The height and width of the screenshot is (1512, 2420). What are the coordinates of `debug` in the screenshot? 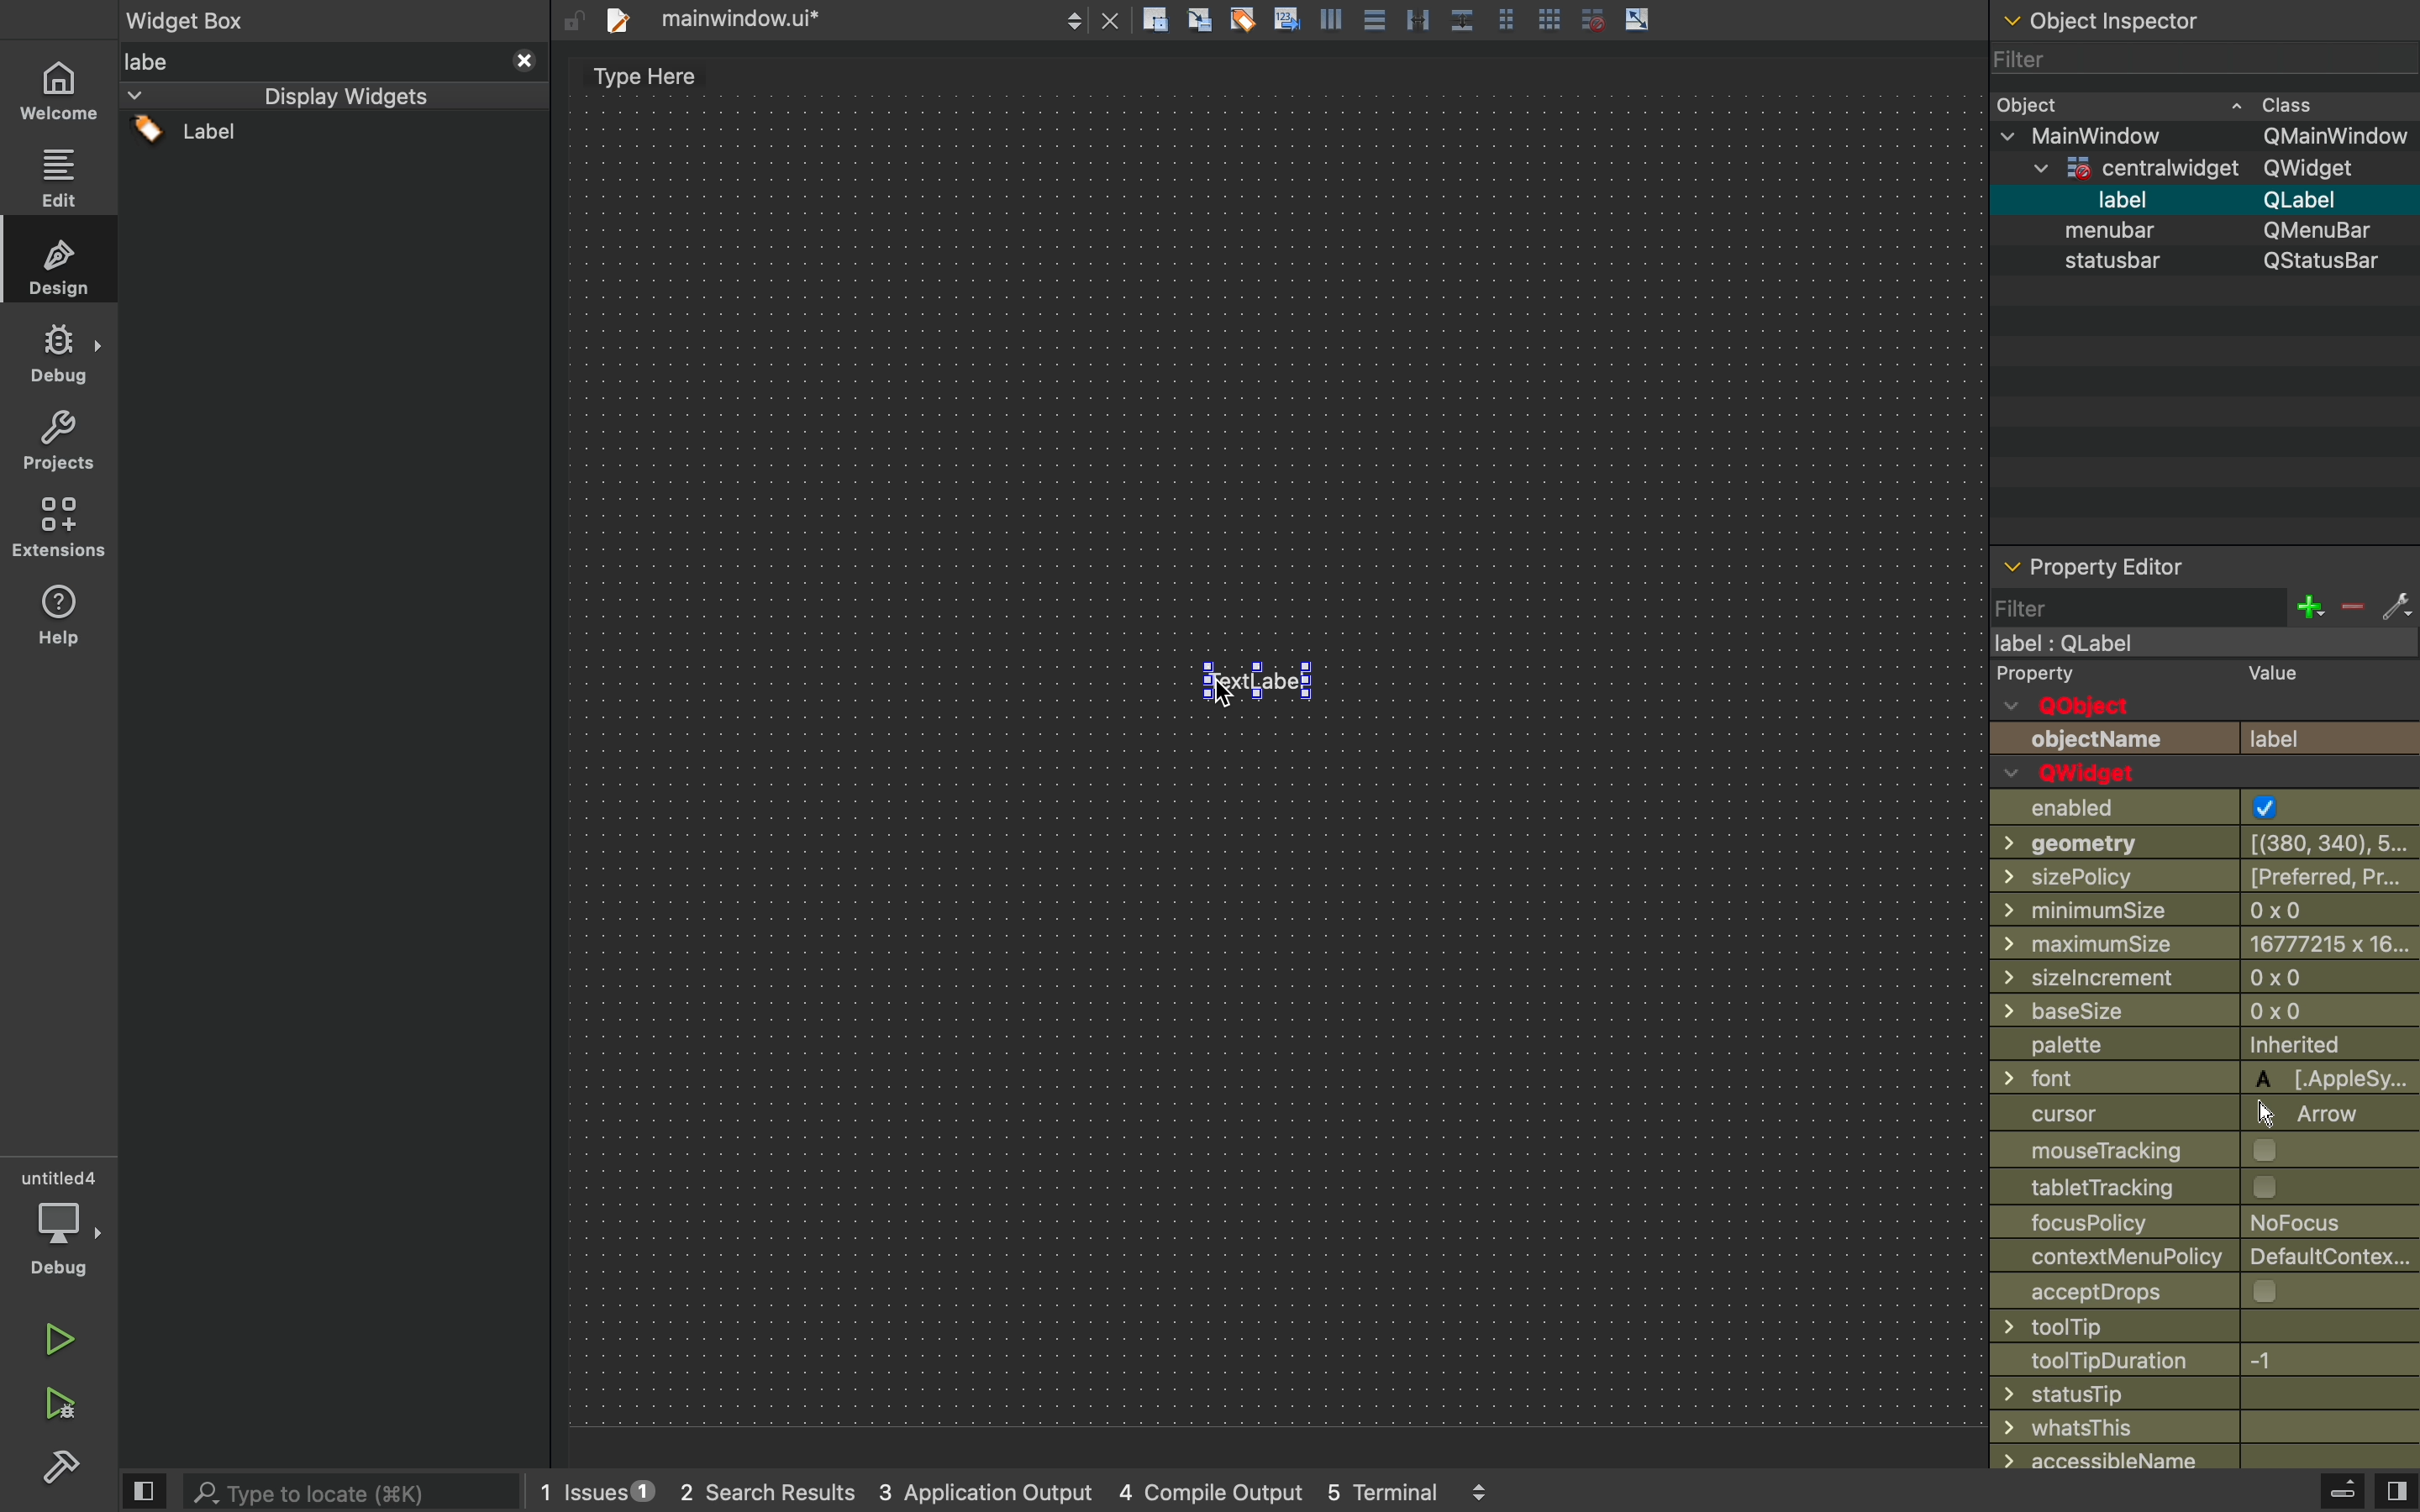 It's located at (60, 1223).